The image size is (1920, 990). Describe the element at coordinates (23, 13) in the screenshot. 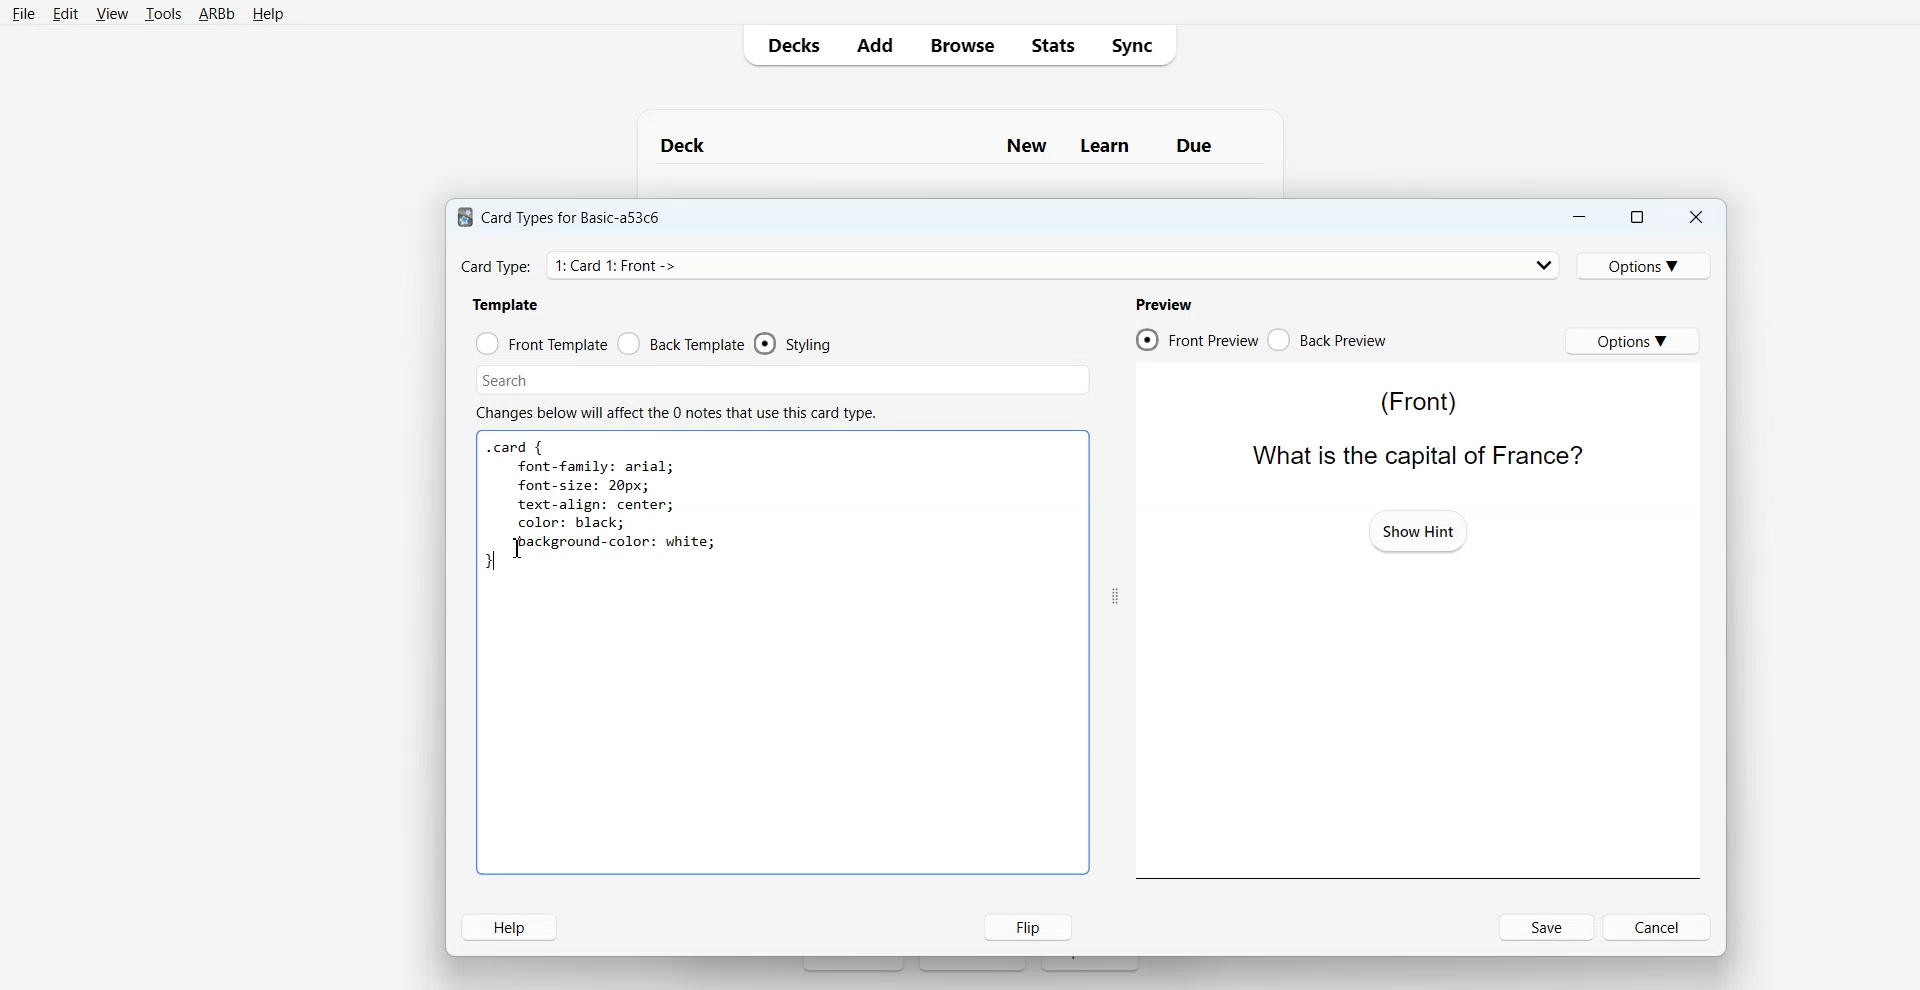

I see `File` at that location.